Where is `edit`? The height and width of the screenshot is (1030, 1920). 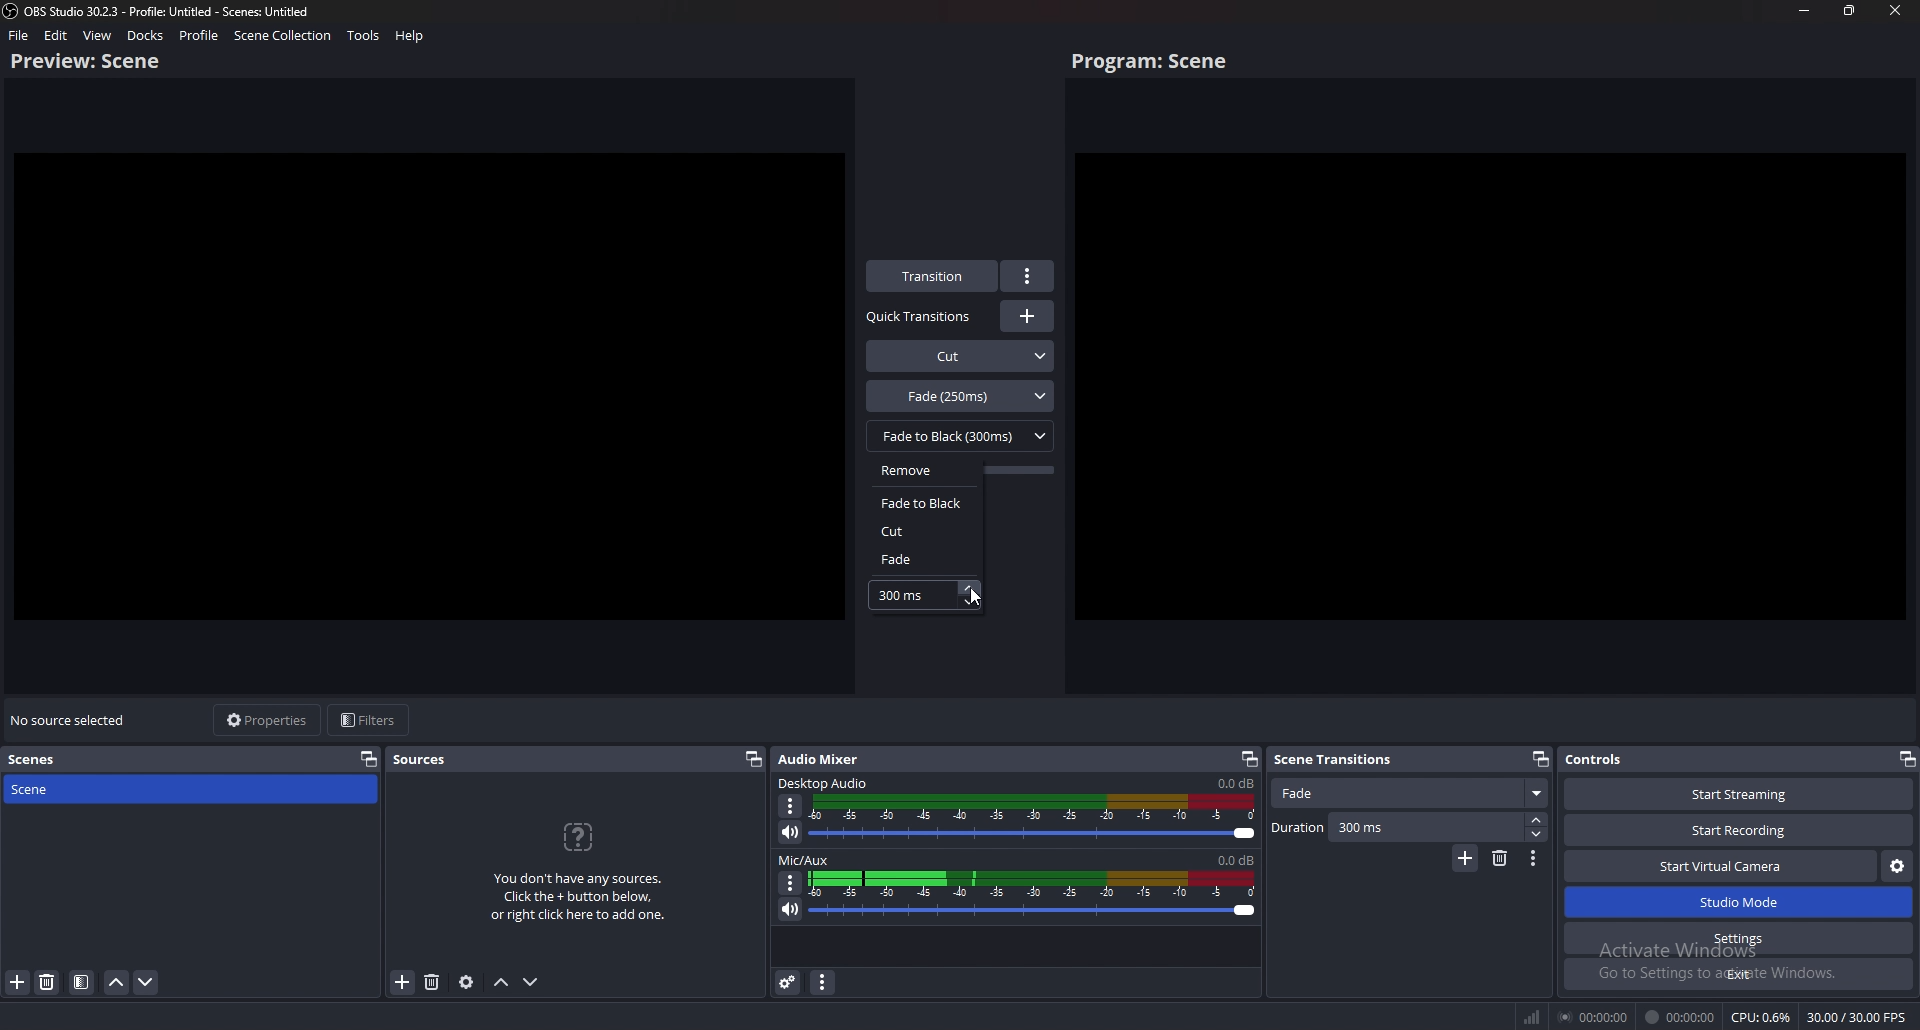
edit is located at coordinates (57, 35).